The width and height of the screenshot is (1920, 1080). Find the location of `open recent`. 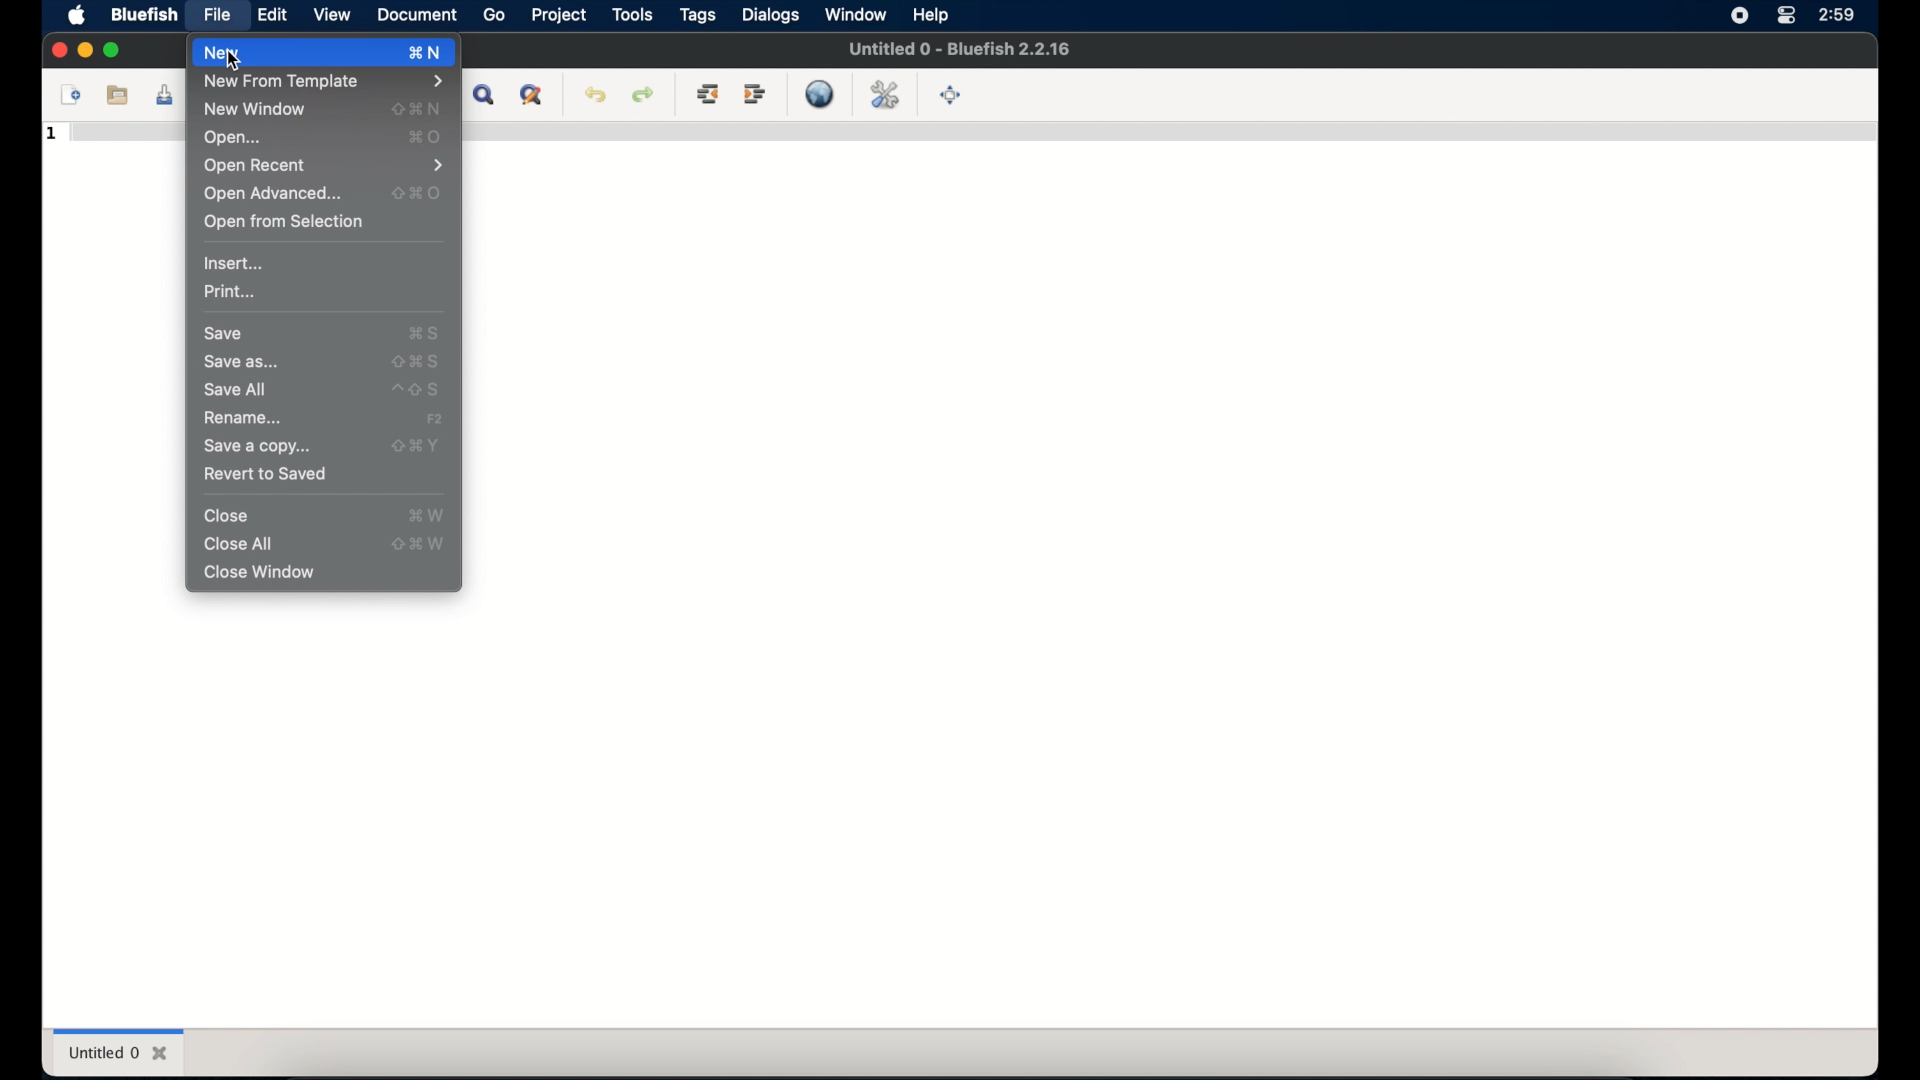

open recent is located at coordinates (326, 166).